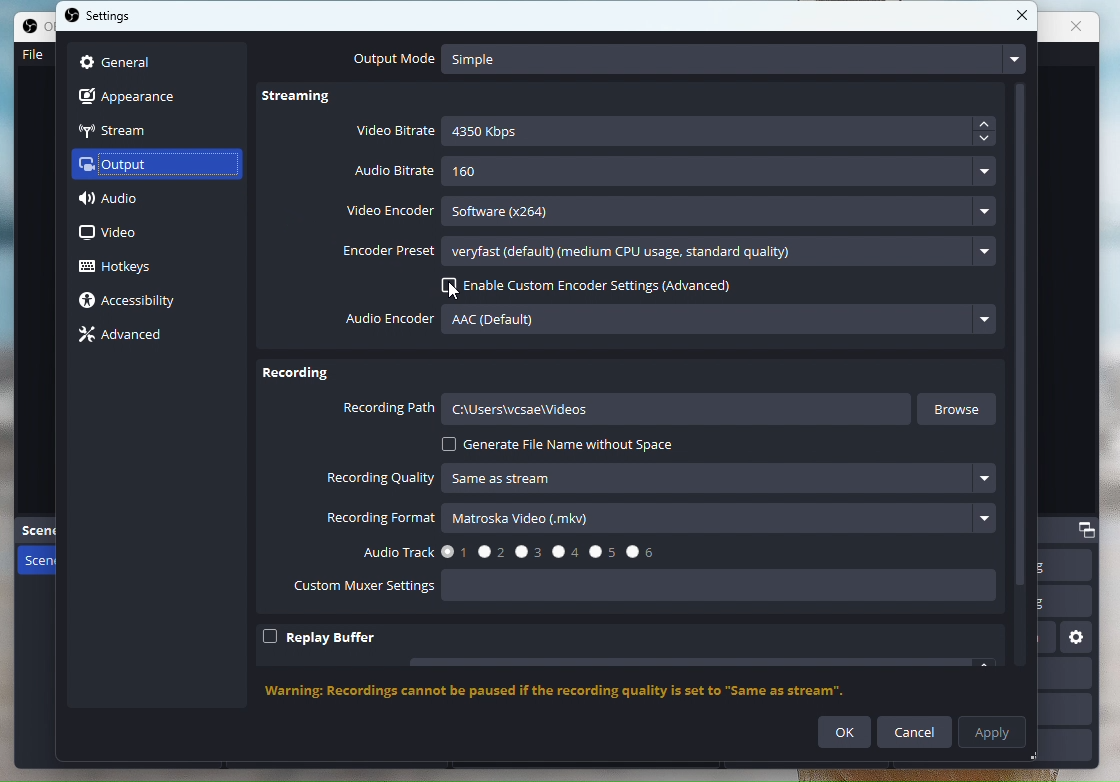 Image resolution: width=1120 pixels, height=782 pixels. I want to click on close, so click(1082, 27).